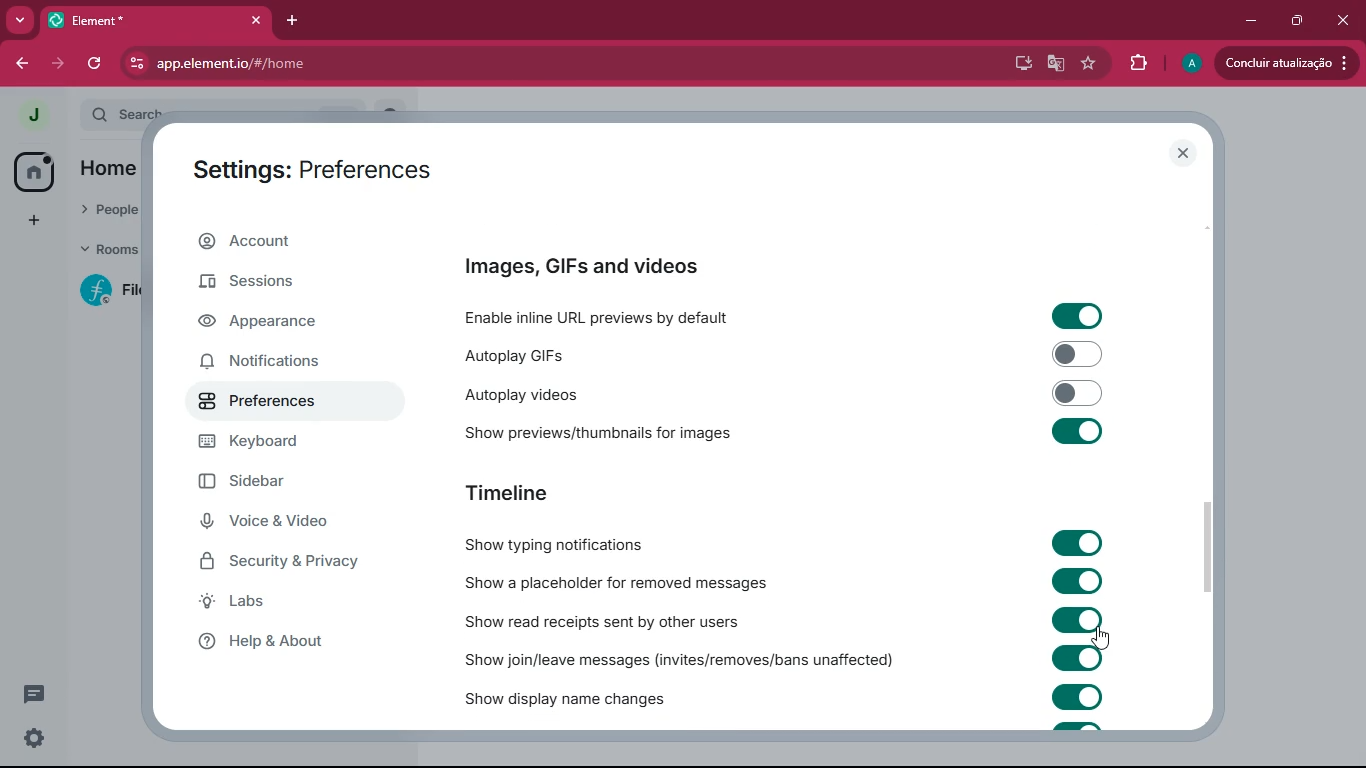  Describe the element at coordinates (1078, 658) in the screenshot. I see `toggle on/off` at that location.